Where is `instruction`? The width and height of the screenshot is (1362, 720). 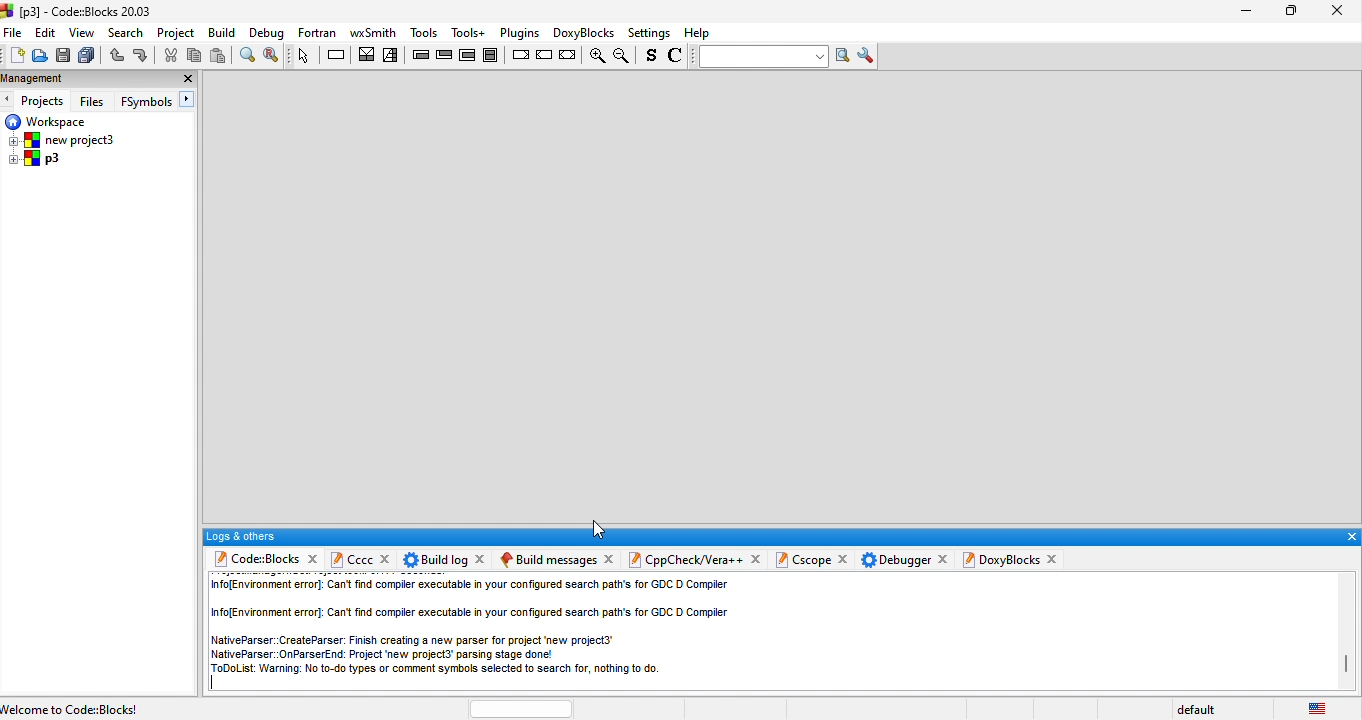
instruction is located at coordinates (338, 55).